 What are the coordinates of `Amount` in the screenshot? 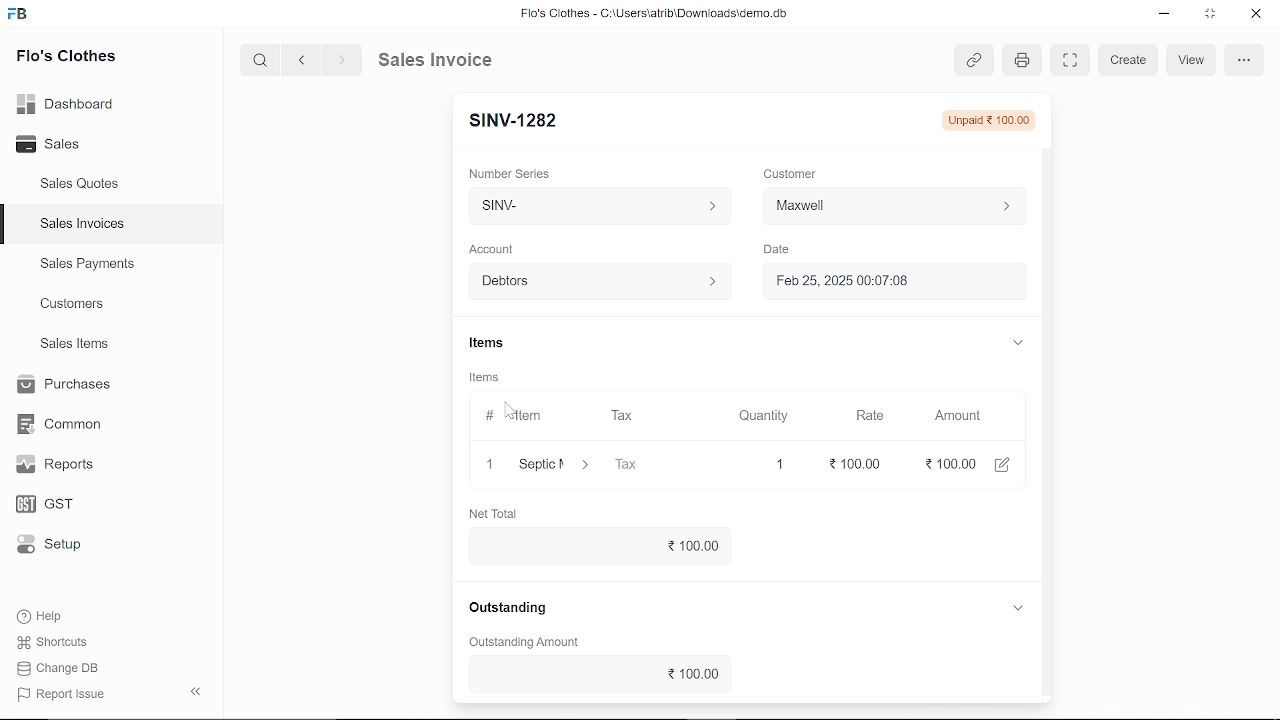 It's located at (957, 417).